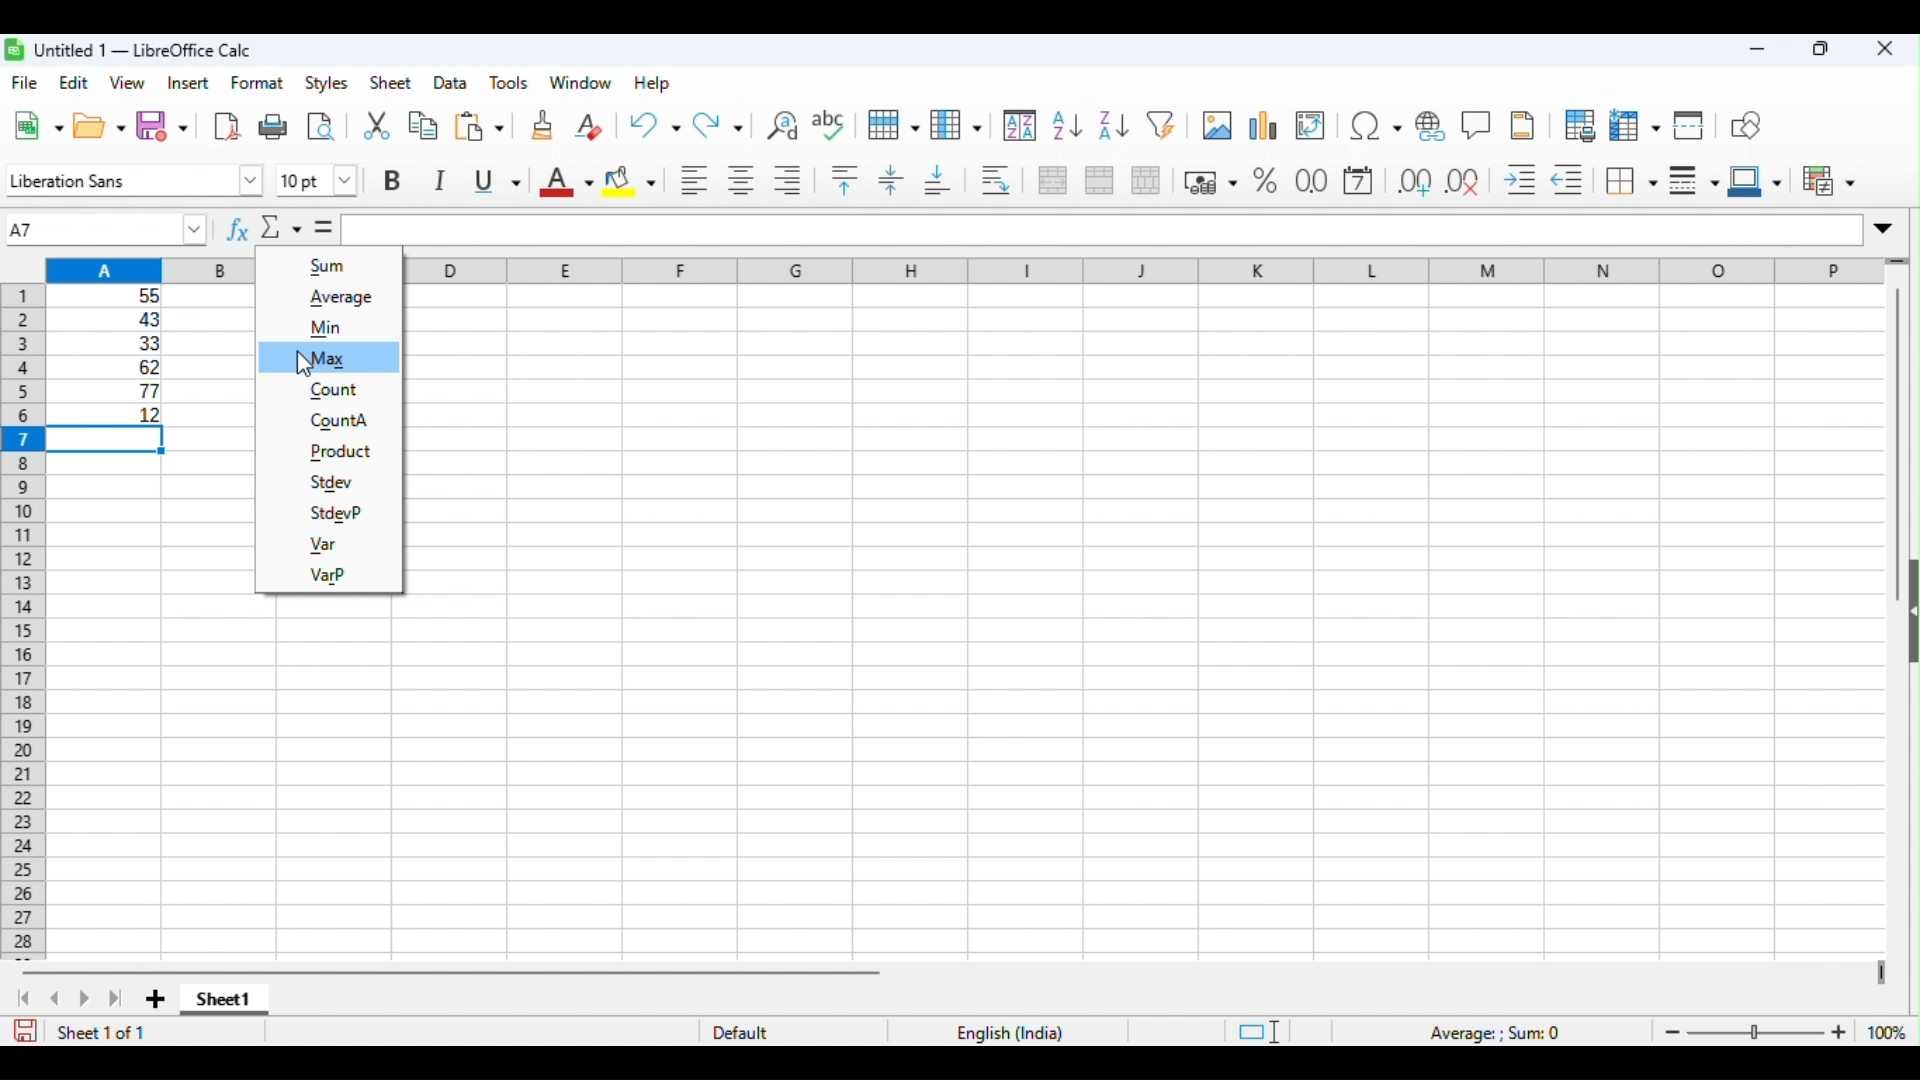 The height and width of the screenshot is (1080, 1920). What do you see at coordinates (653, 83) in the screenshot?
I see `help` at bounding box center [653, 83].